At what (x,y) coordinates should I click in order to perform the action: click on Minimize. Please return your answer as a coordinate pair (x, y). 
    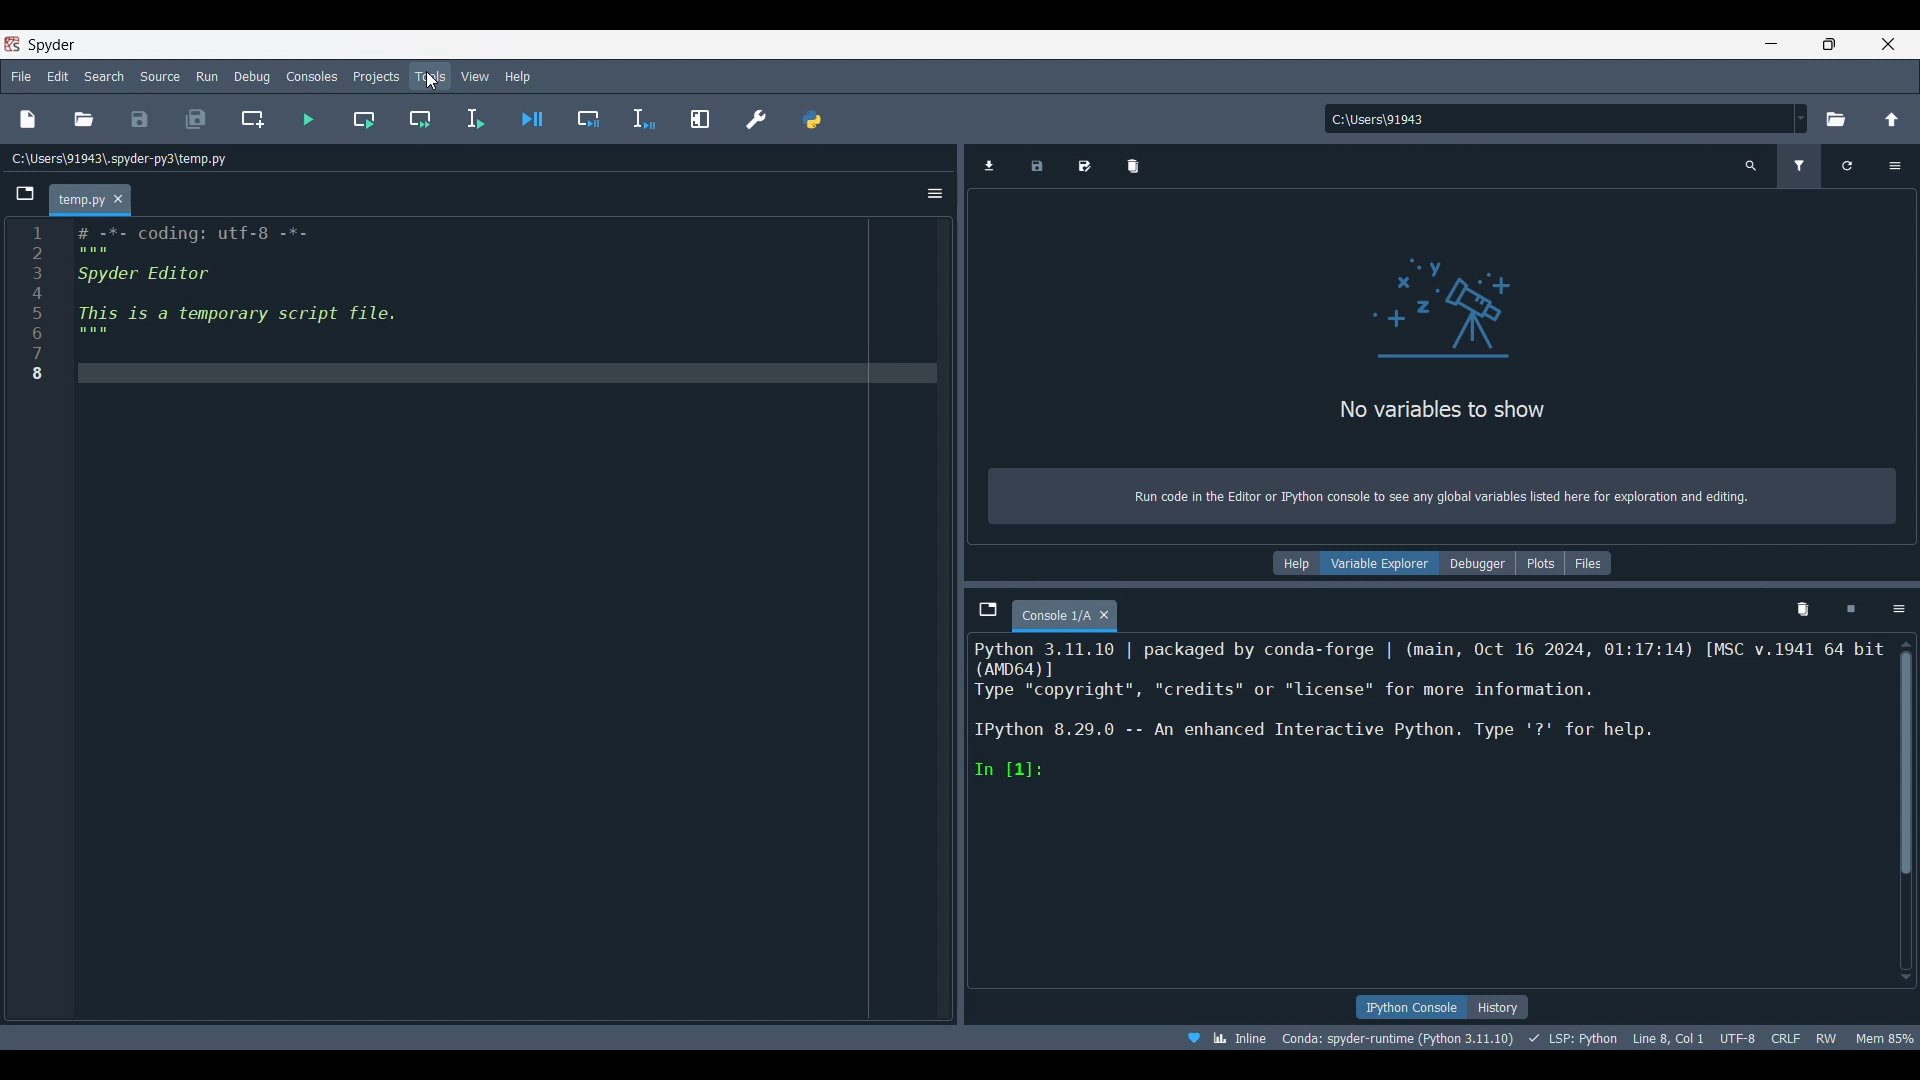
    Looking at the image, I should click on (1771, 43).